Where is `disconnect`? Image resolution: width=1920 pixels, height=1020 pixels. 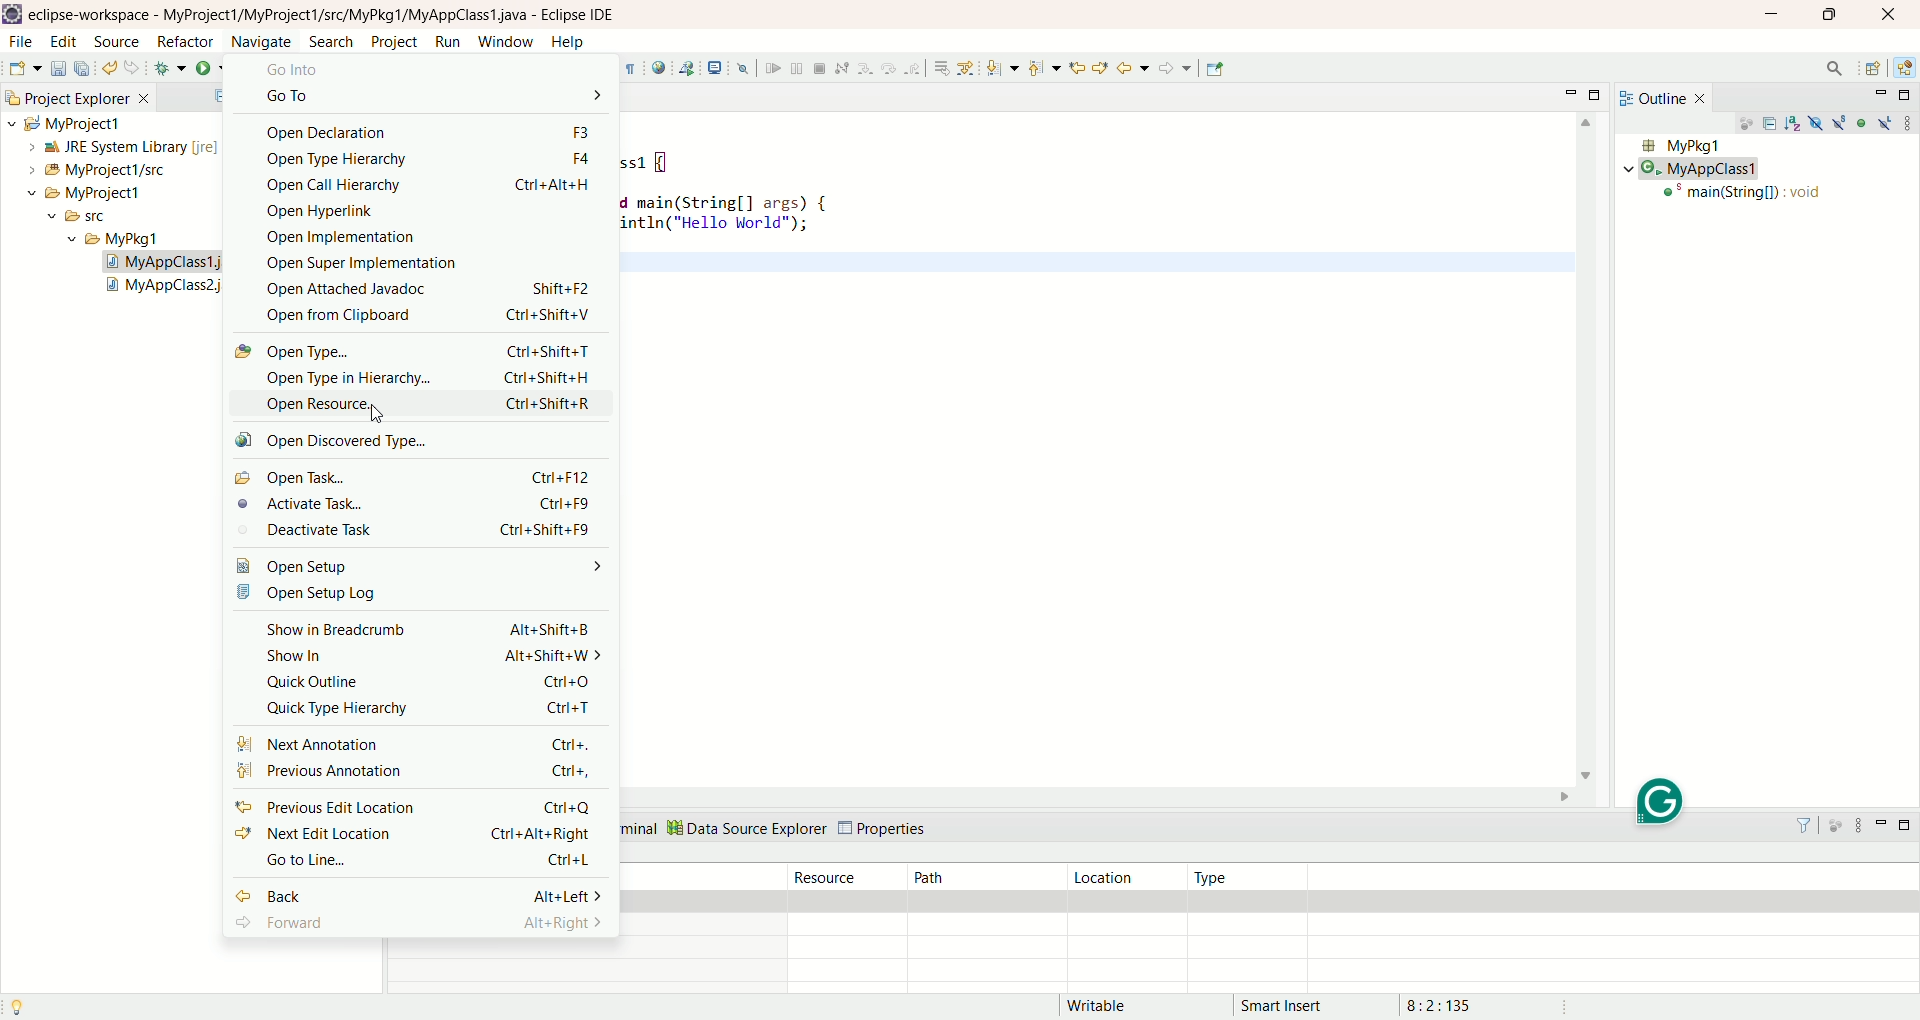
disconnect is located at coordinates (841, 69).